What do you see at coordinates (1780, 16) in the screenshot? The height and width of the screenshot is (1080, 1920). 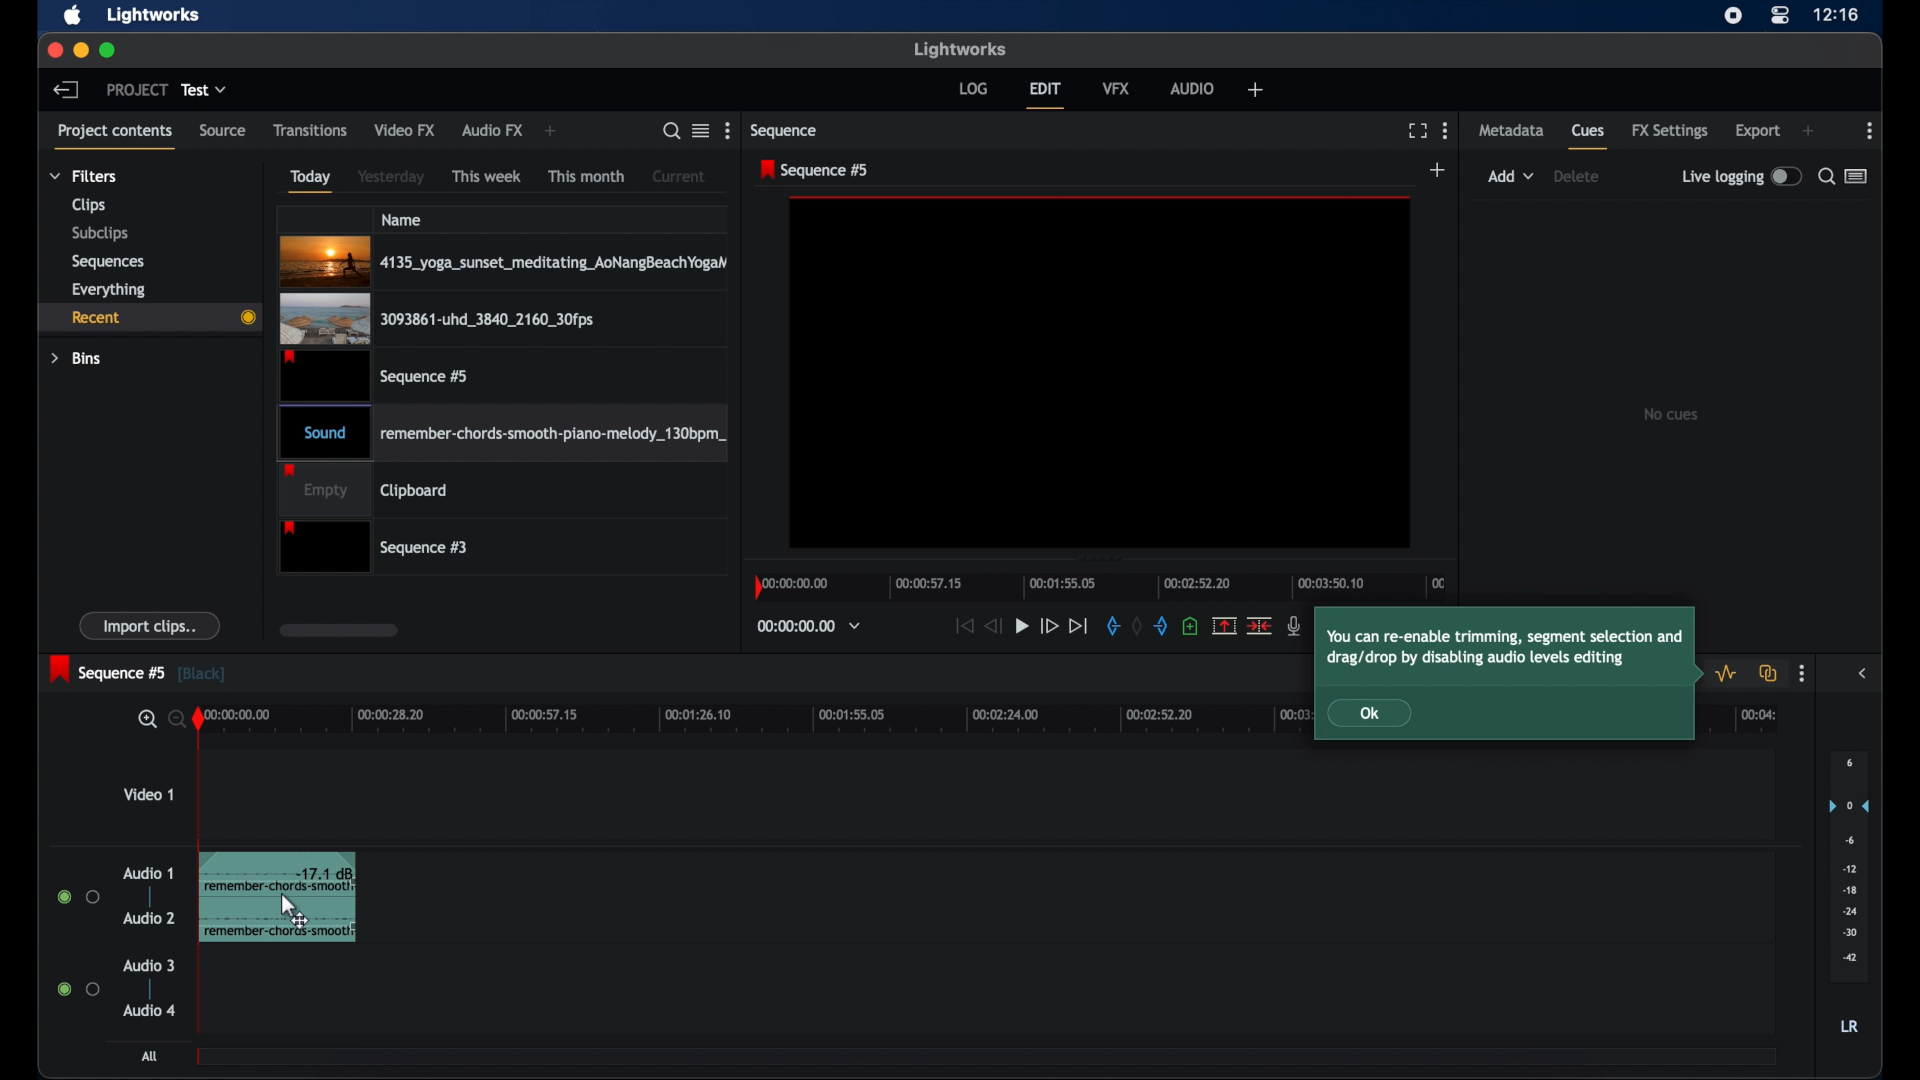 I see `control center` at bounding box center [1780, 16].